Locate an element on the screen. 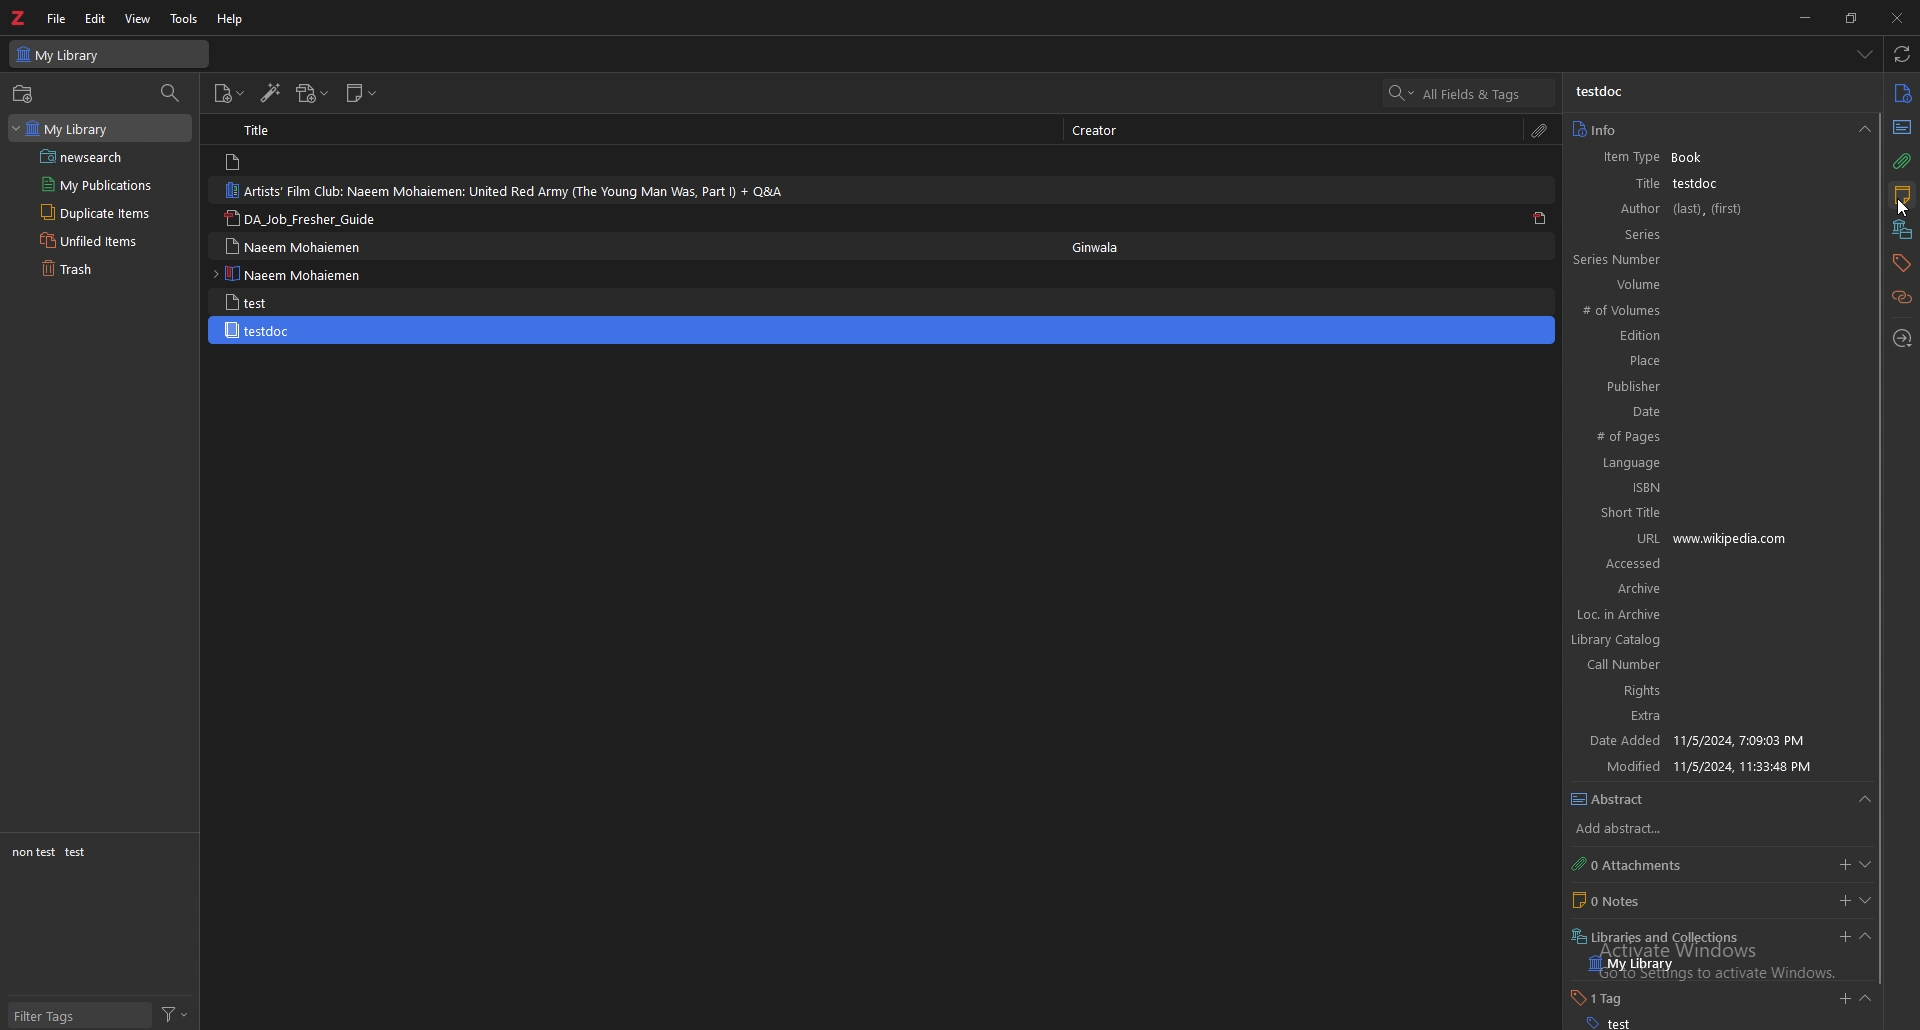  test is located at coordinates (294, 302).